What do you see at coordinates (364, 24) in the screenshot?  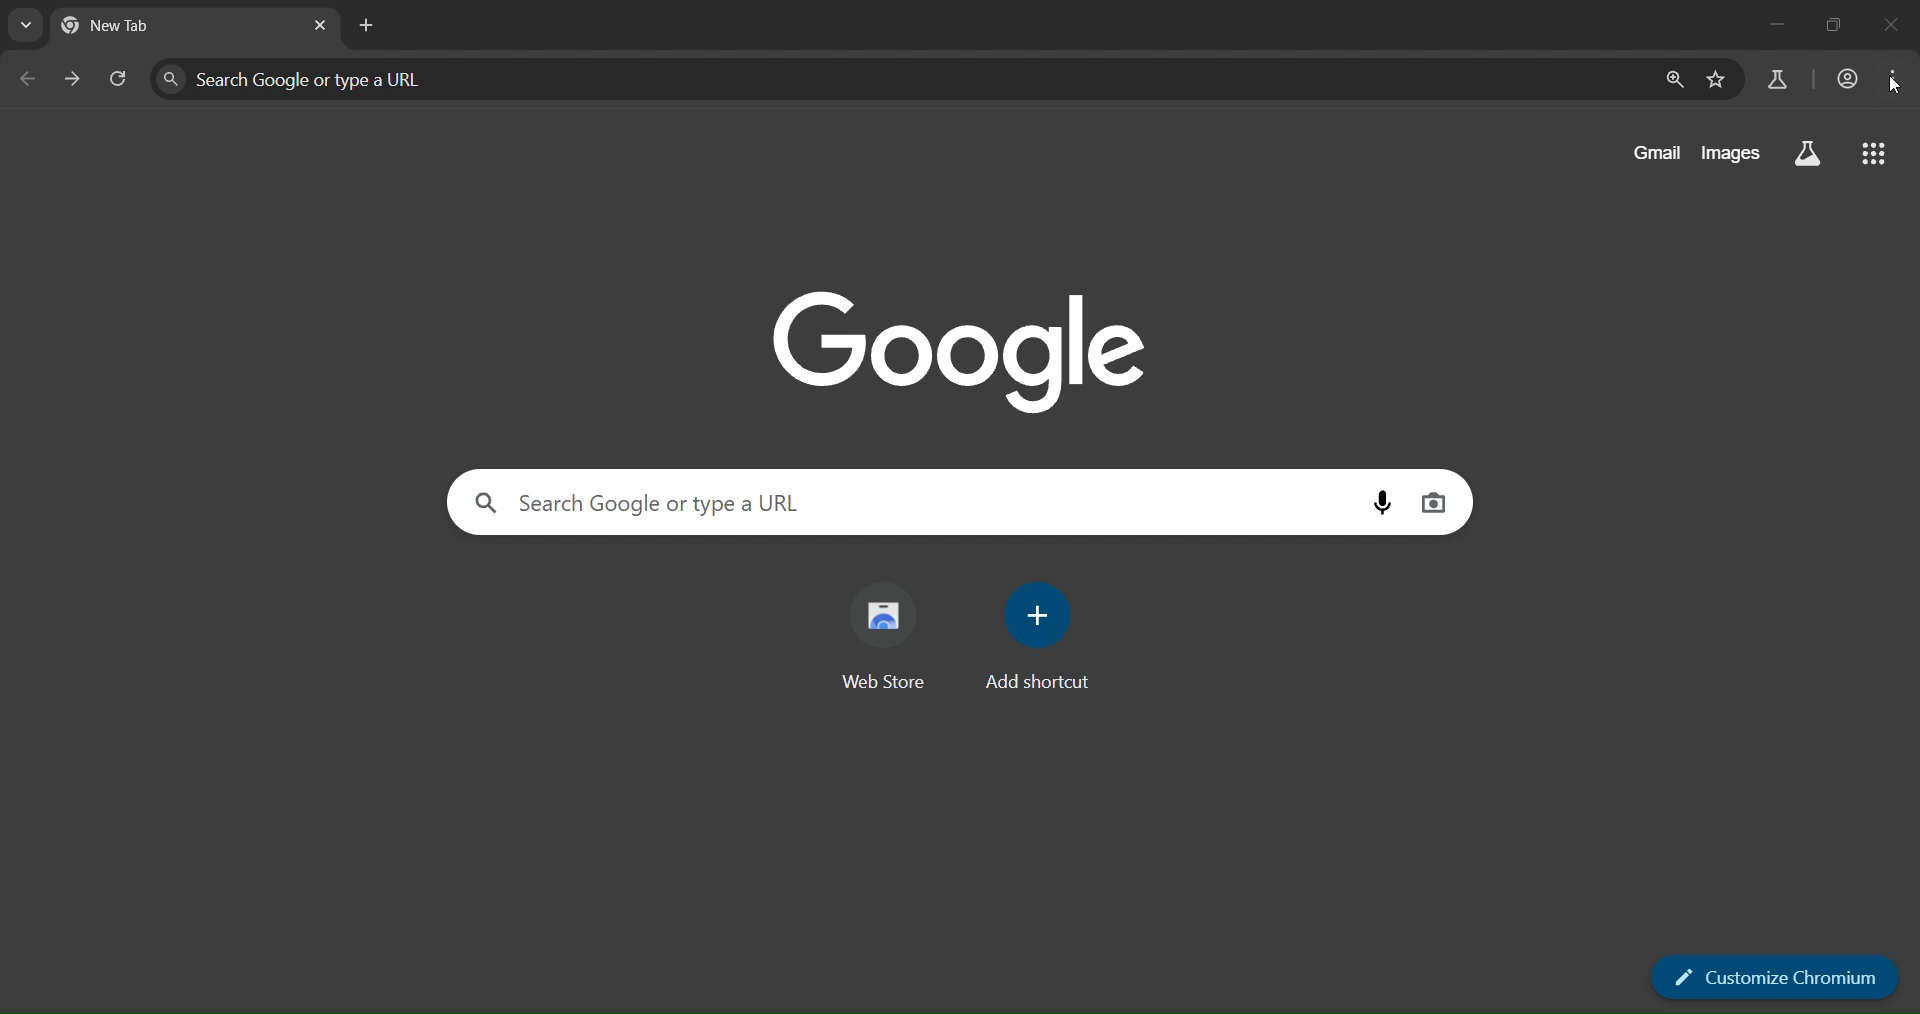 I see `open new tab` at bounding box center [364, 24].